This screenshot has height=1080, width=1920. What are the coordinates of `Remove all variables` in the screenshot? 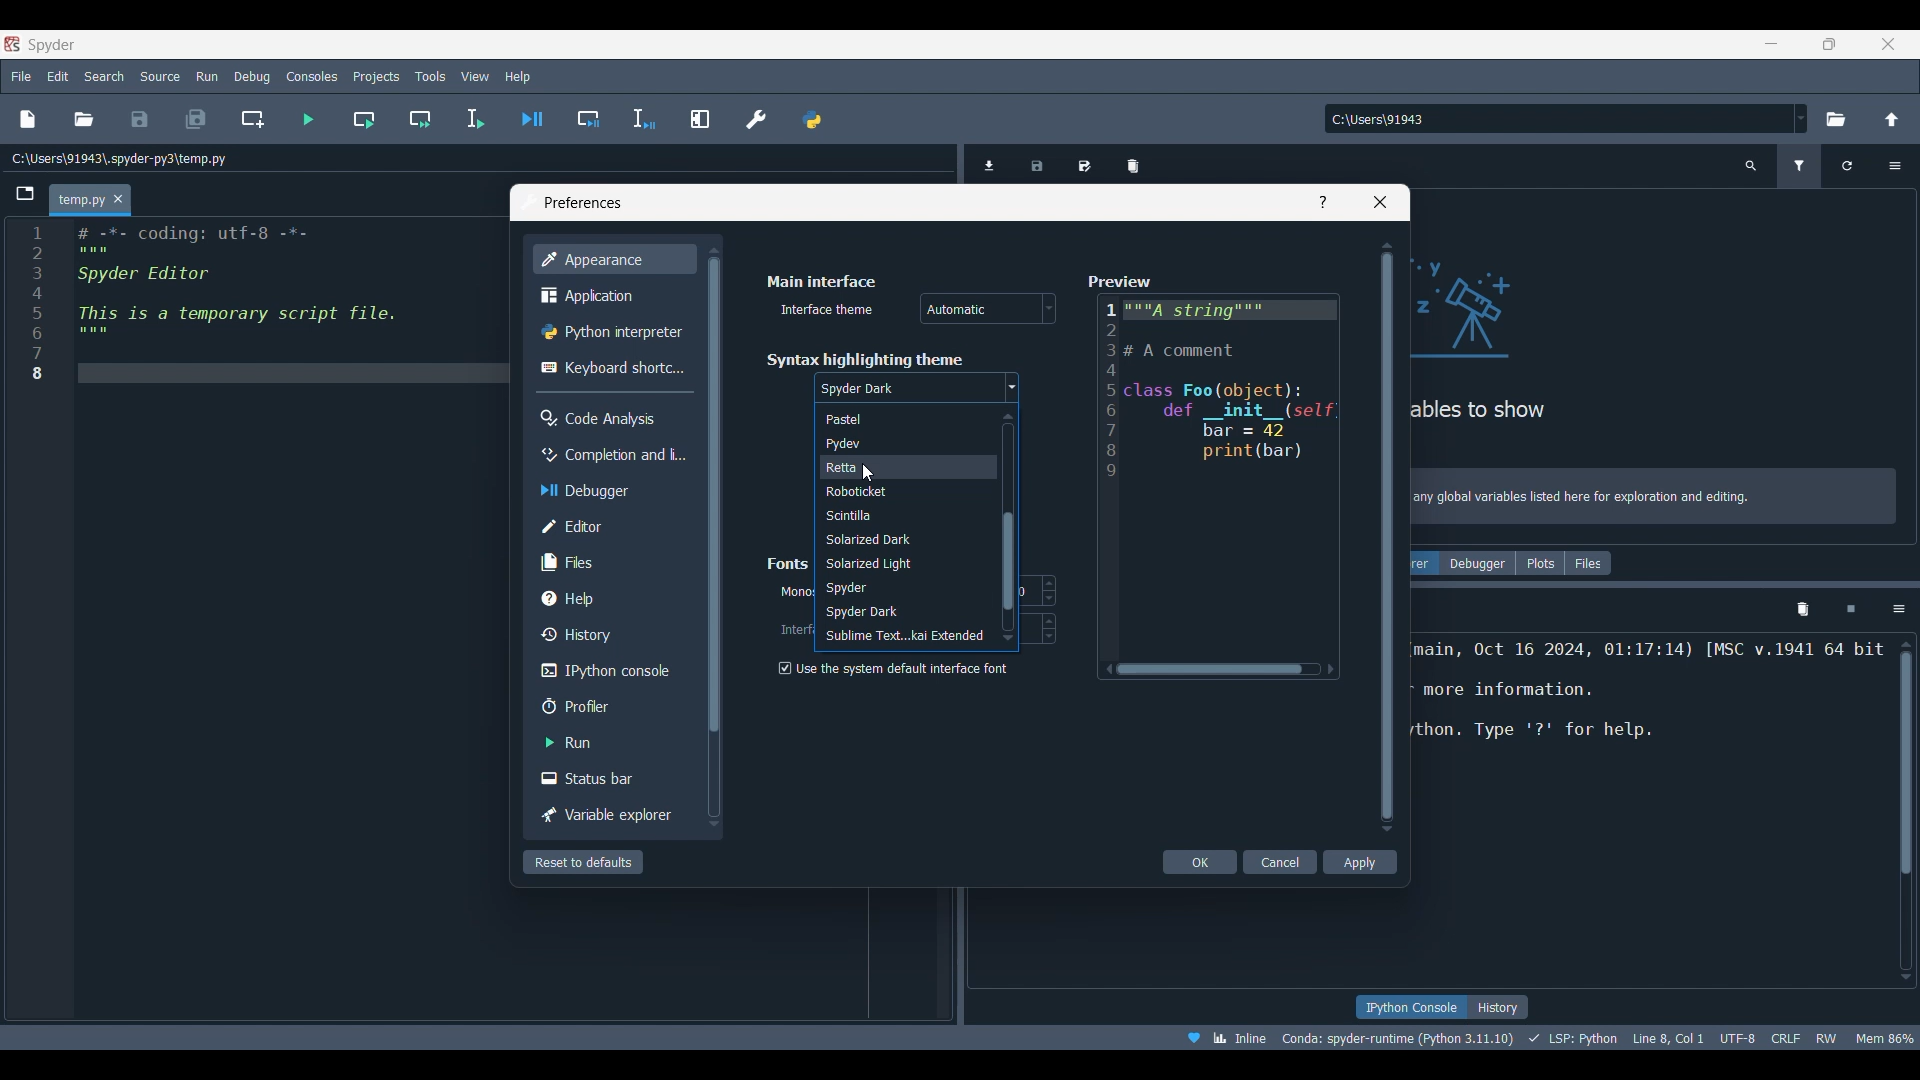 It's located at (1133, 162).